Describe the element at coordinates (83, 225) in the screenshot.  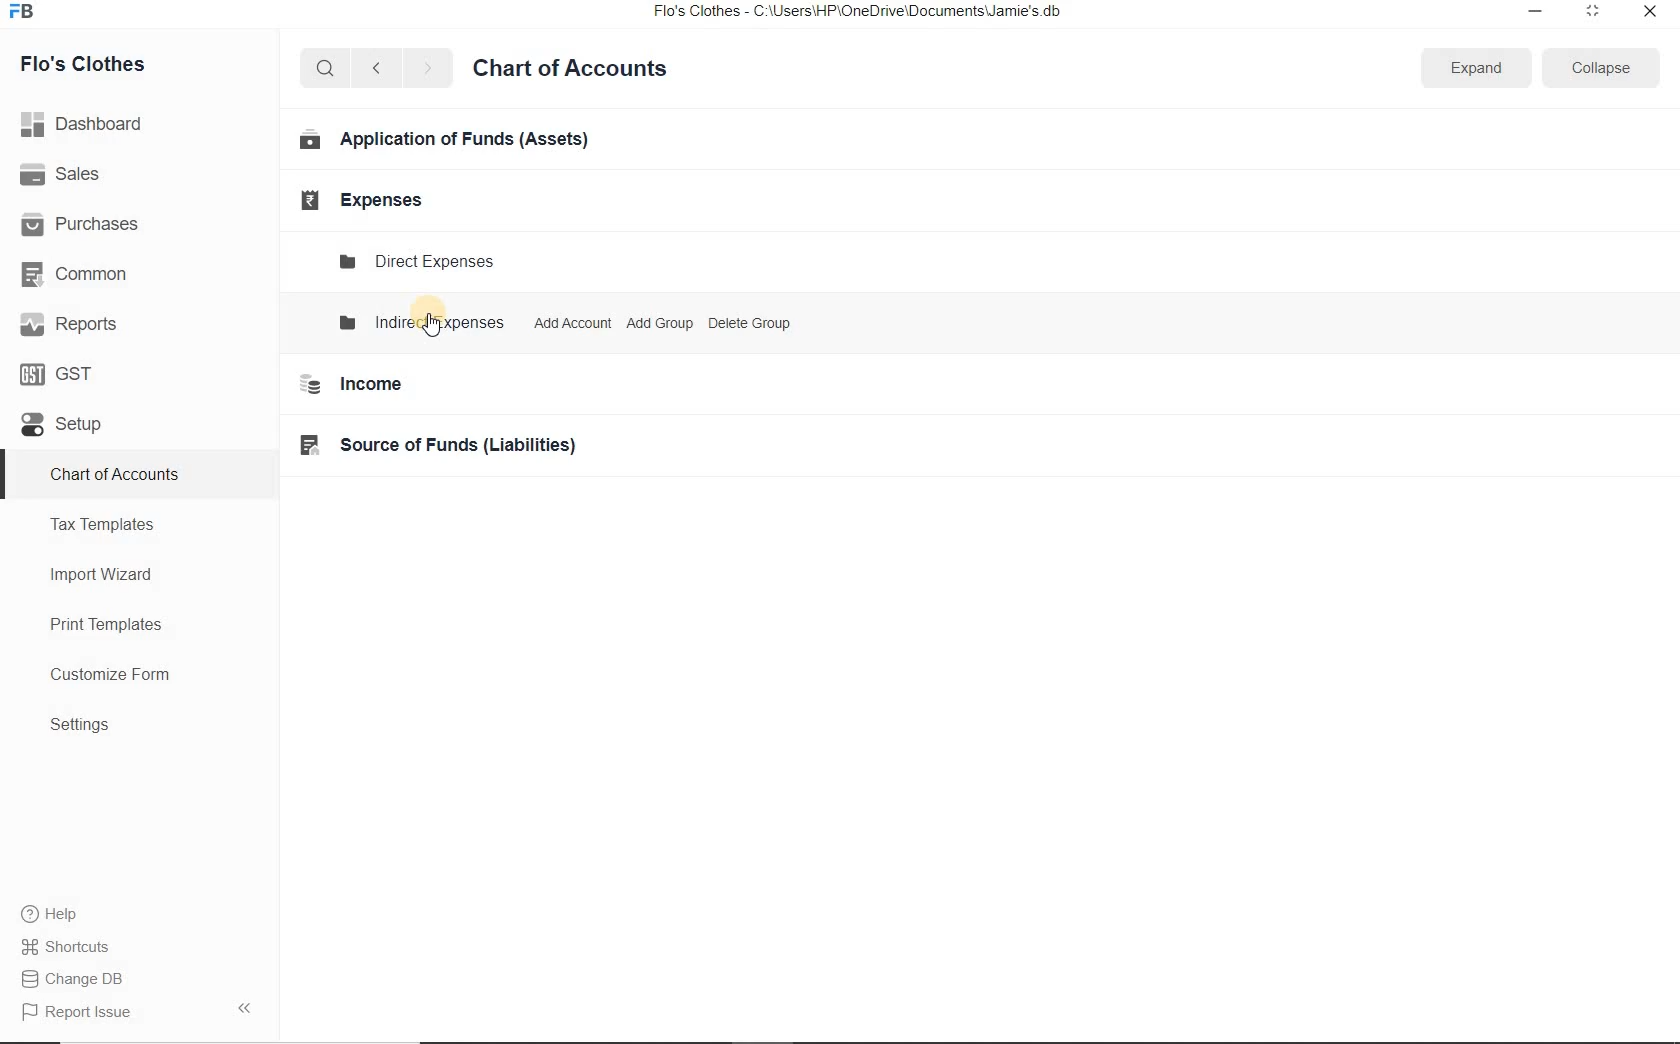
I see `Purchases` at that location.